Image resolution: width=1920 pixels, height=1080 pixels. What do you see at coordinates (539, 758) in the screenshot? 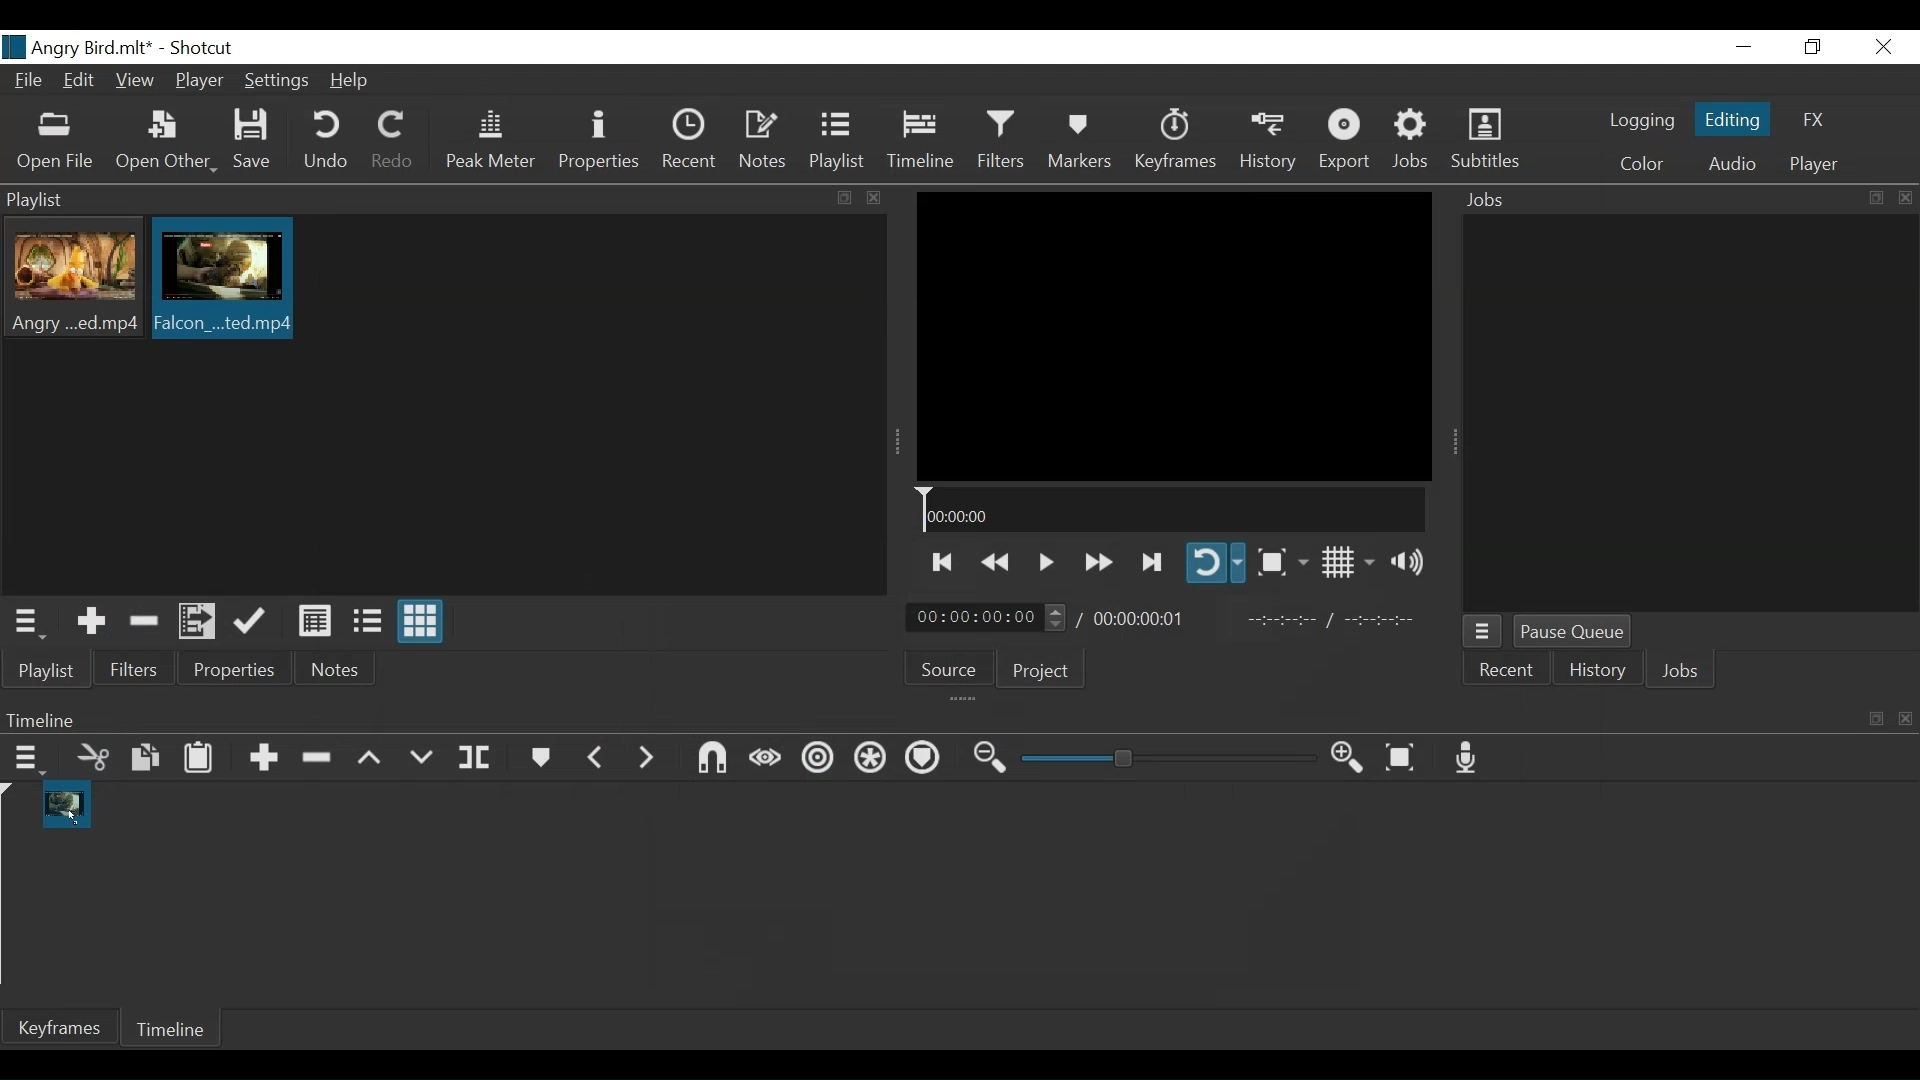
I see `Markers` at bounding box center [539, 758].